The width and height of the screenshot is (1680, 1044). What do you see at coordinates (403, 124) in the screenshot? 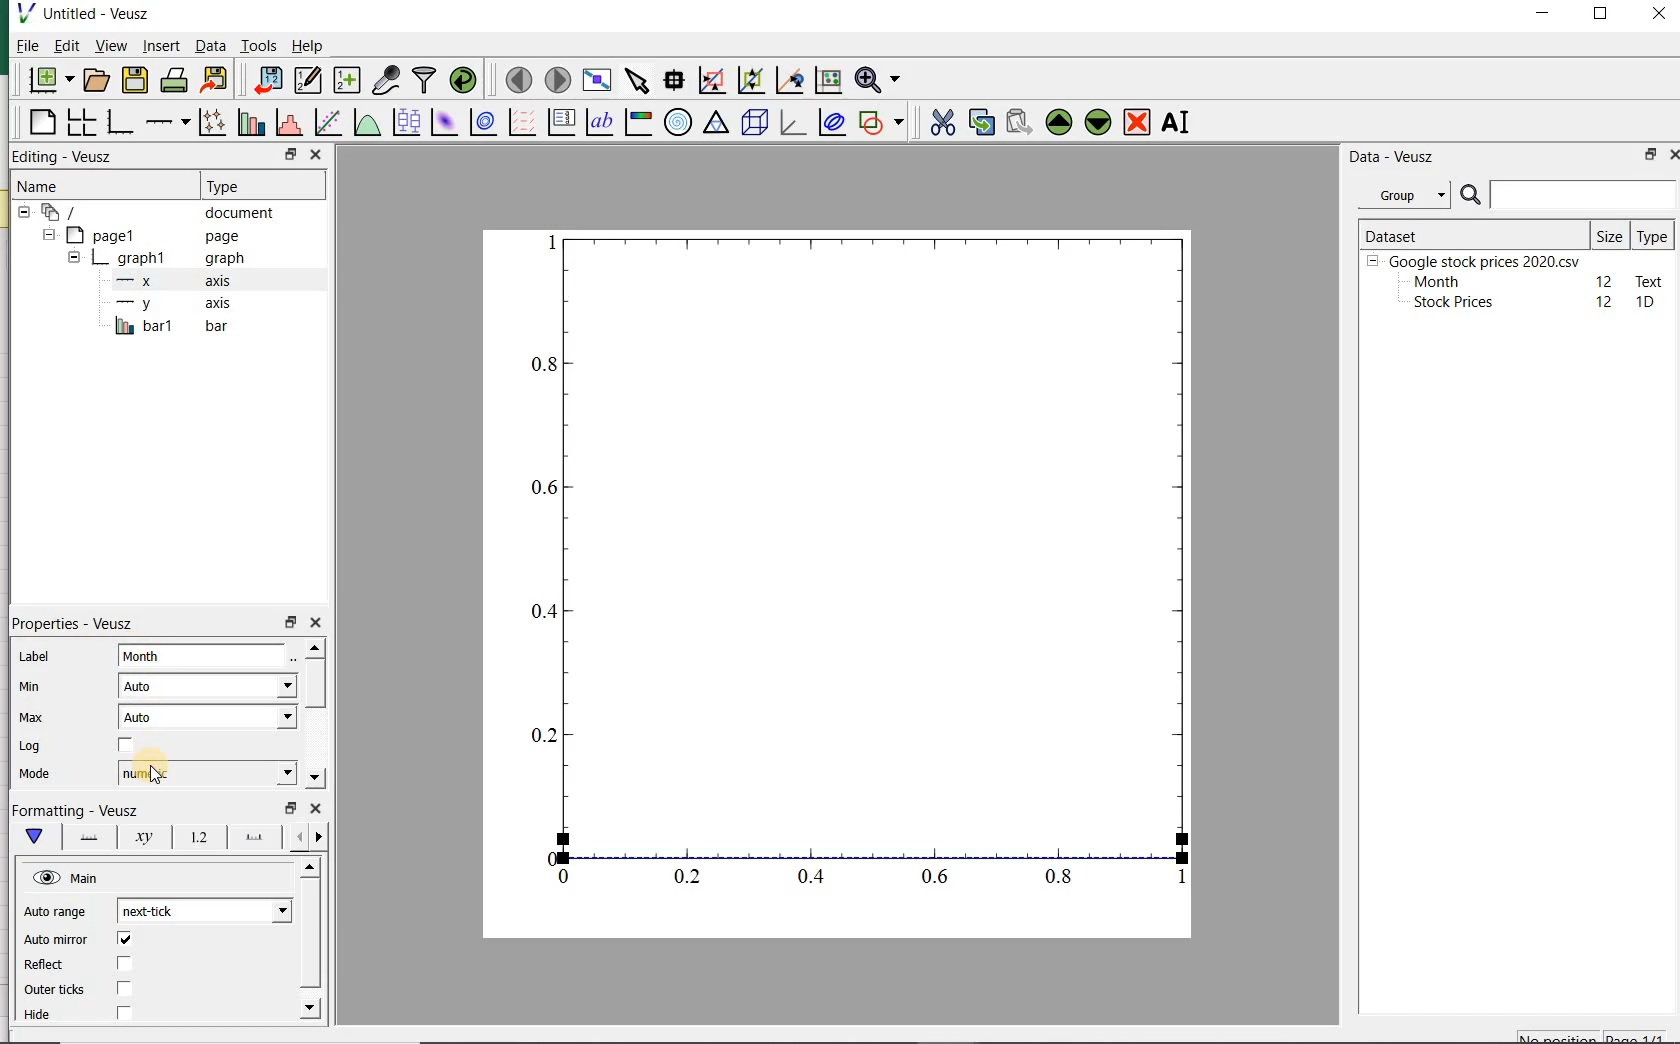
I see `plot box plots` at bounding box center [403, 124].